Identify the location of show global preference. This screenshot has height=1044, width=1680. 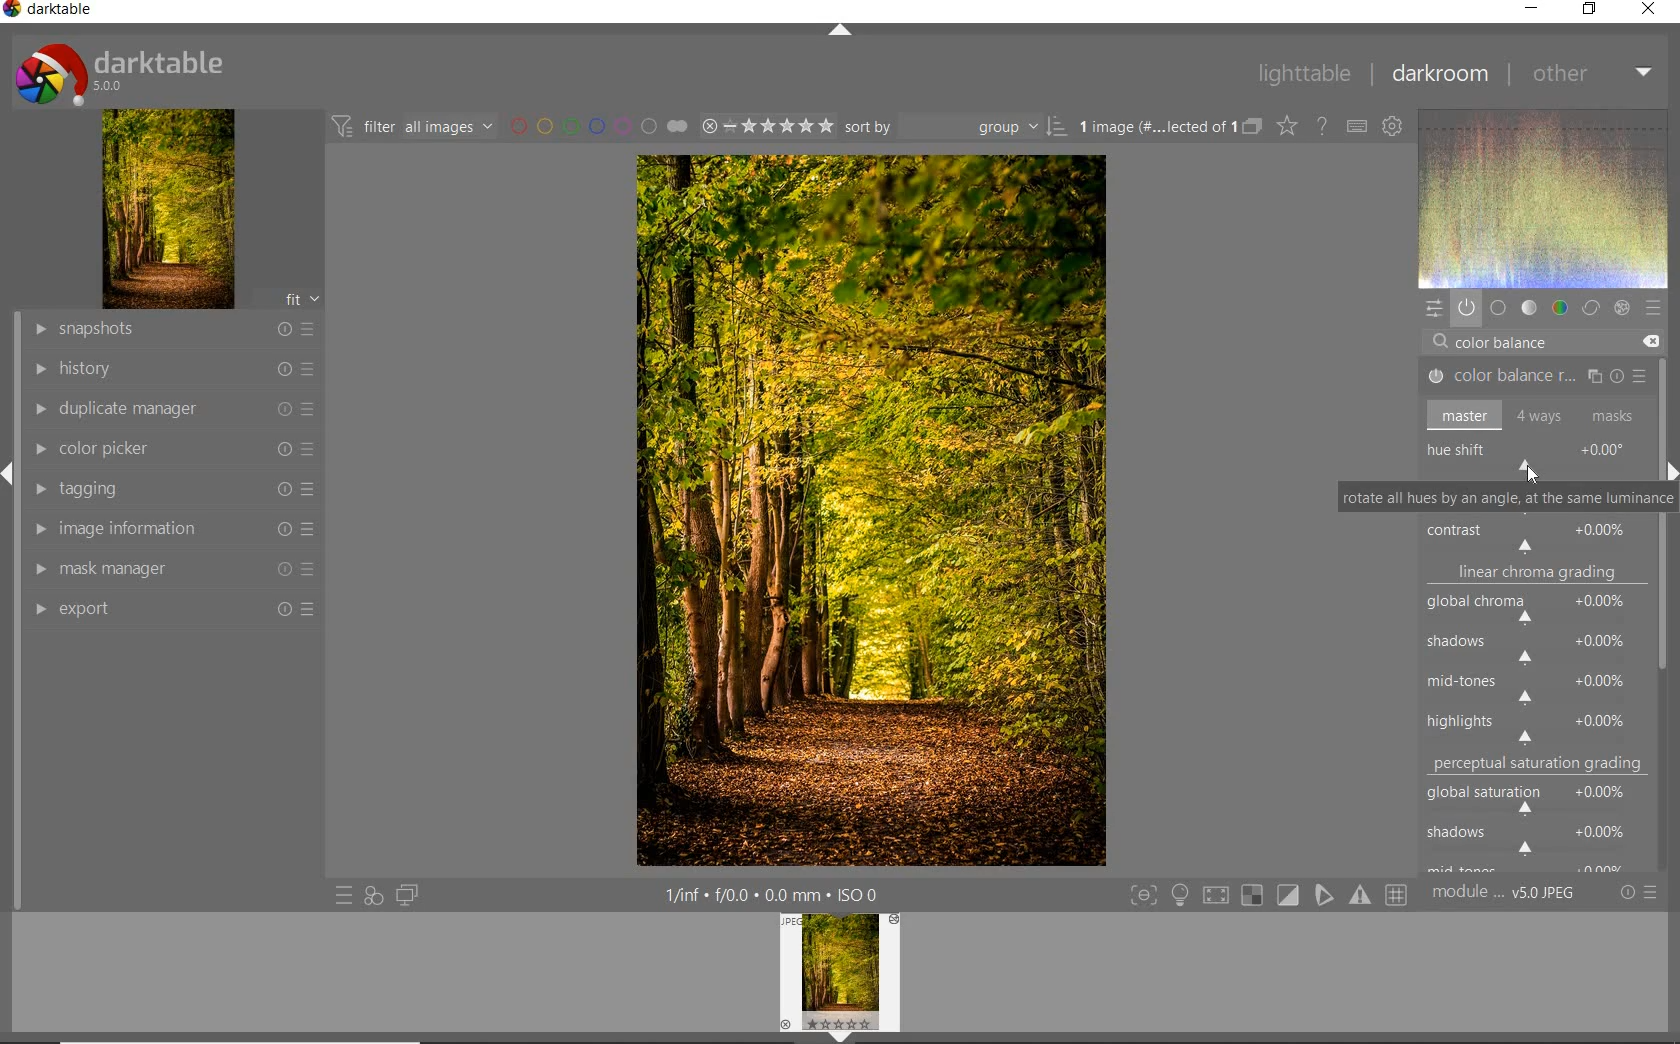
(1394, 128).